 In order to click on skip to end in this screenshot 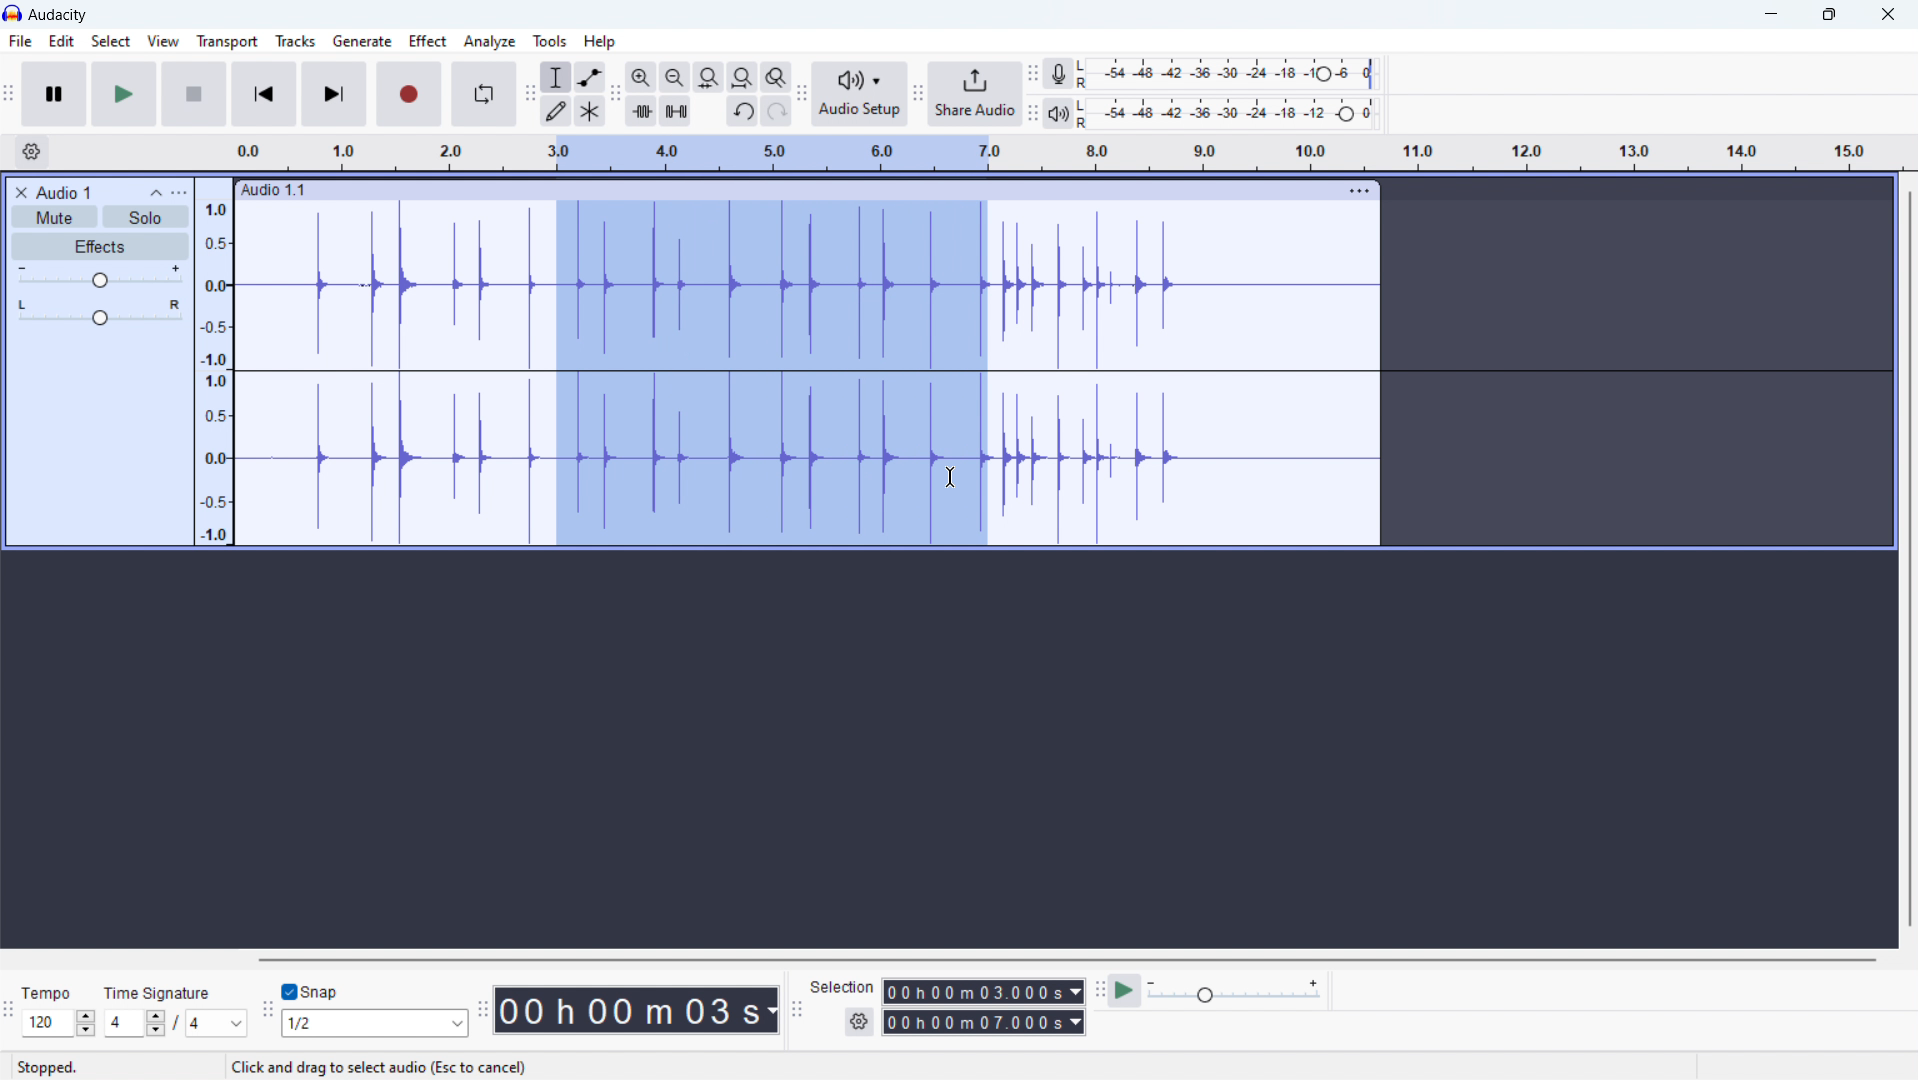, I will do `click(334, 94)`.